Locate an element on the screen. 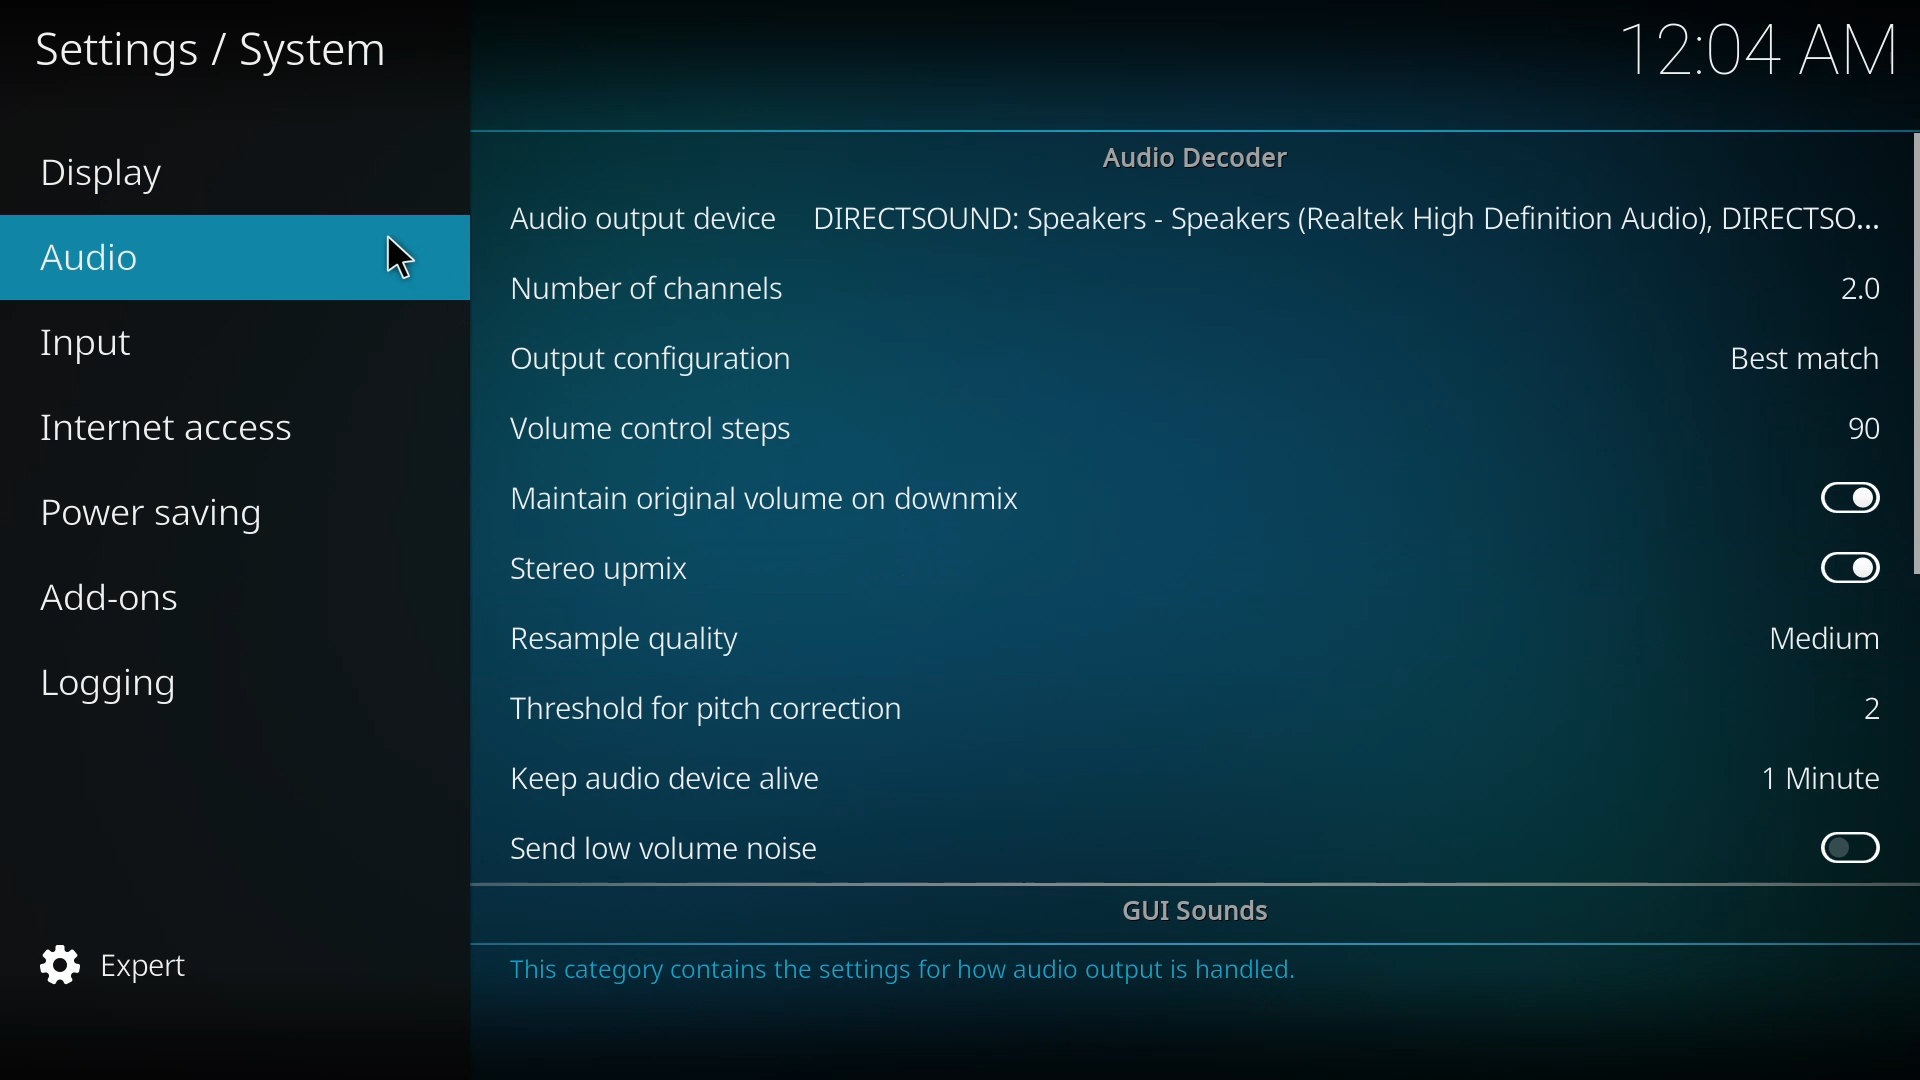  disabled is located at coordinates (1851, 843).